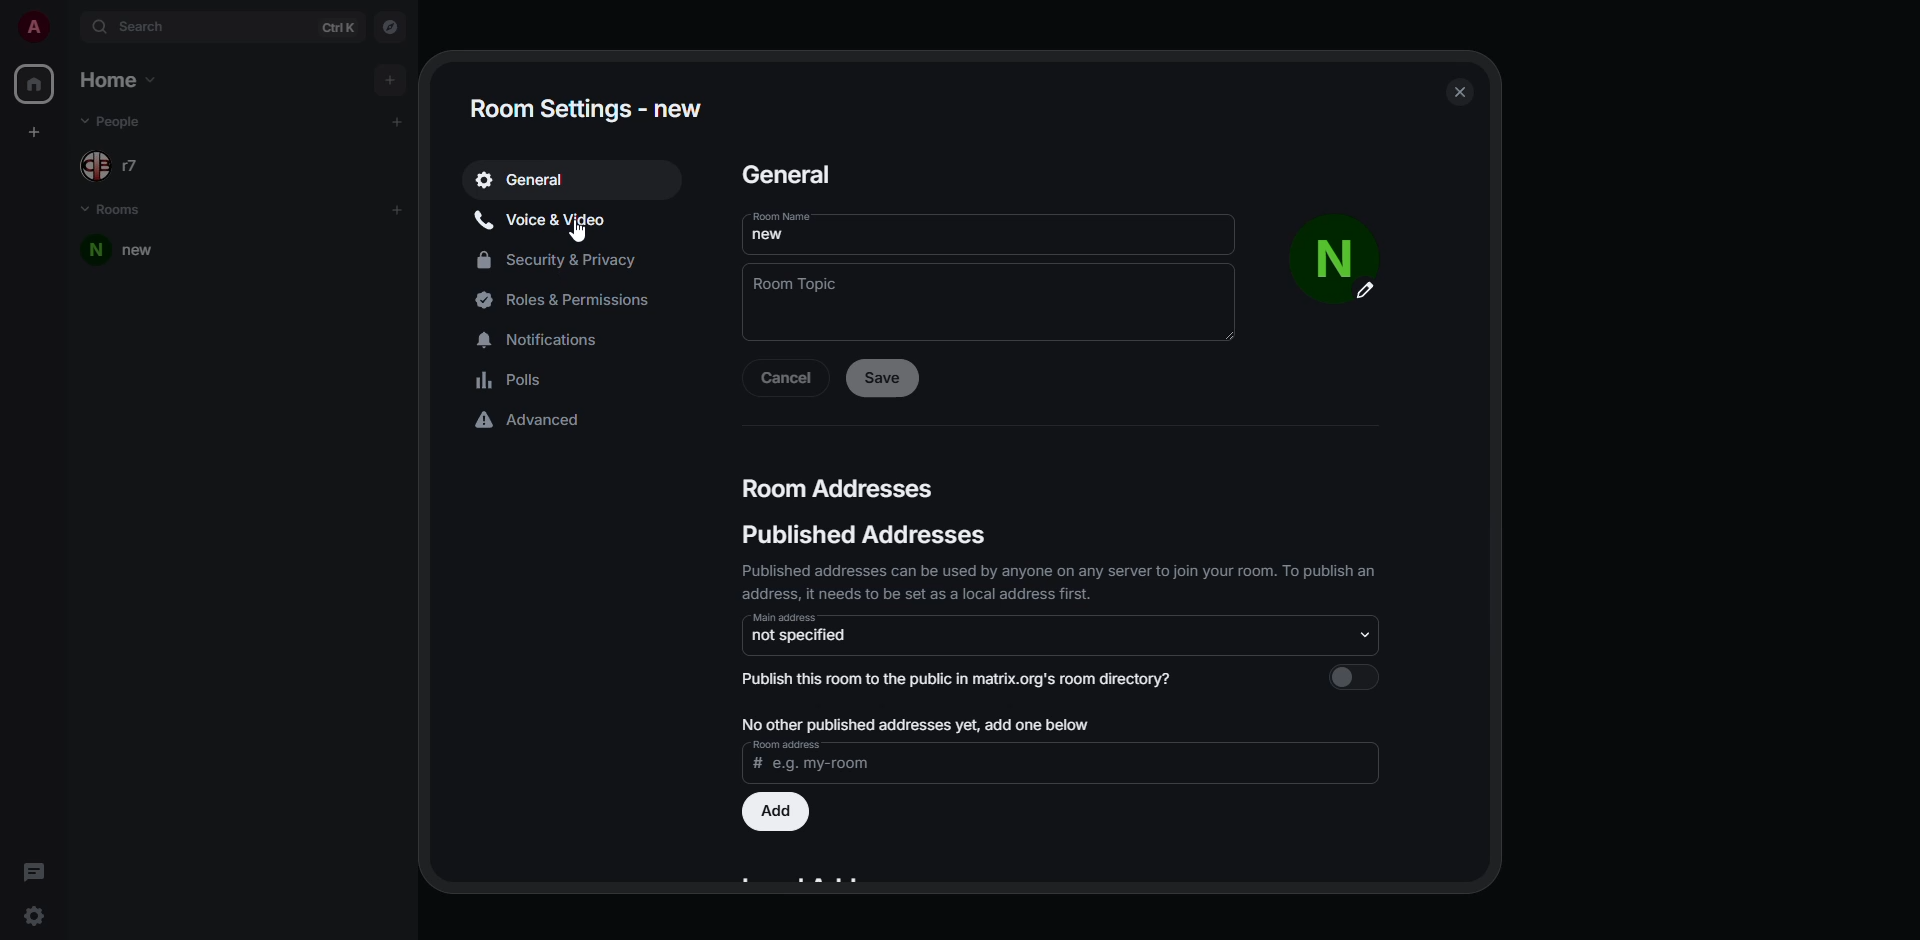  What do you see at coordinates (1366, 636) in the screenshot?
I see `drop down` at bounding box center [1366, 636].